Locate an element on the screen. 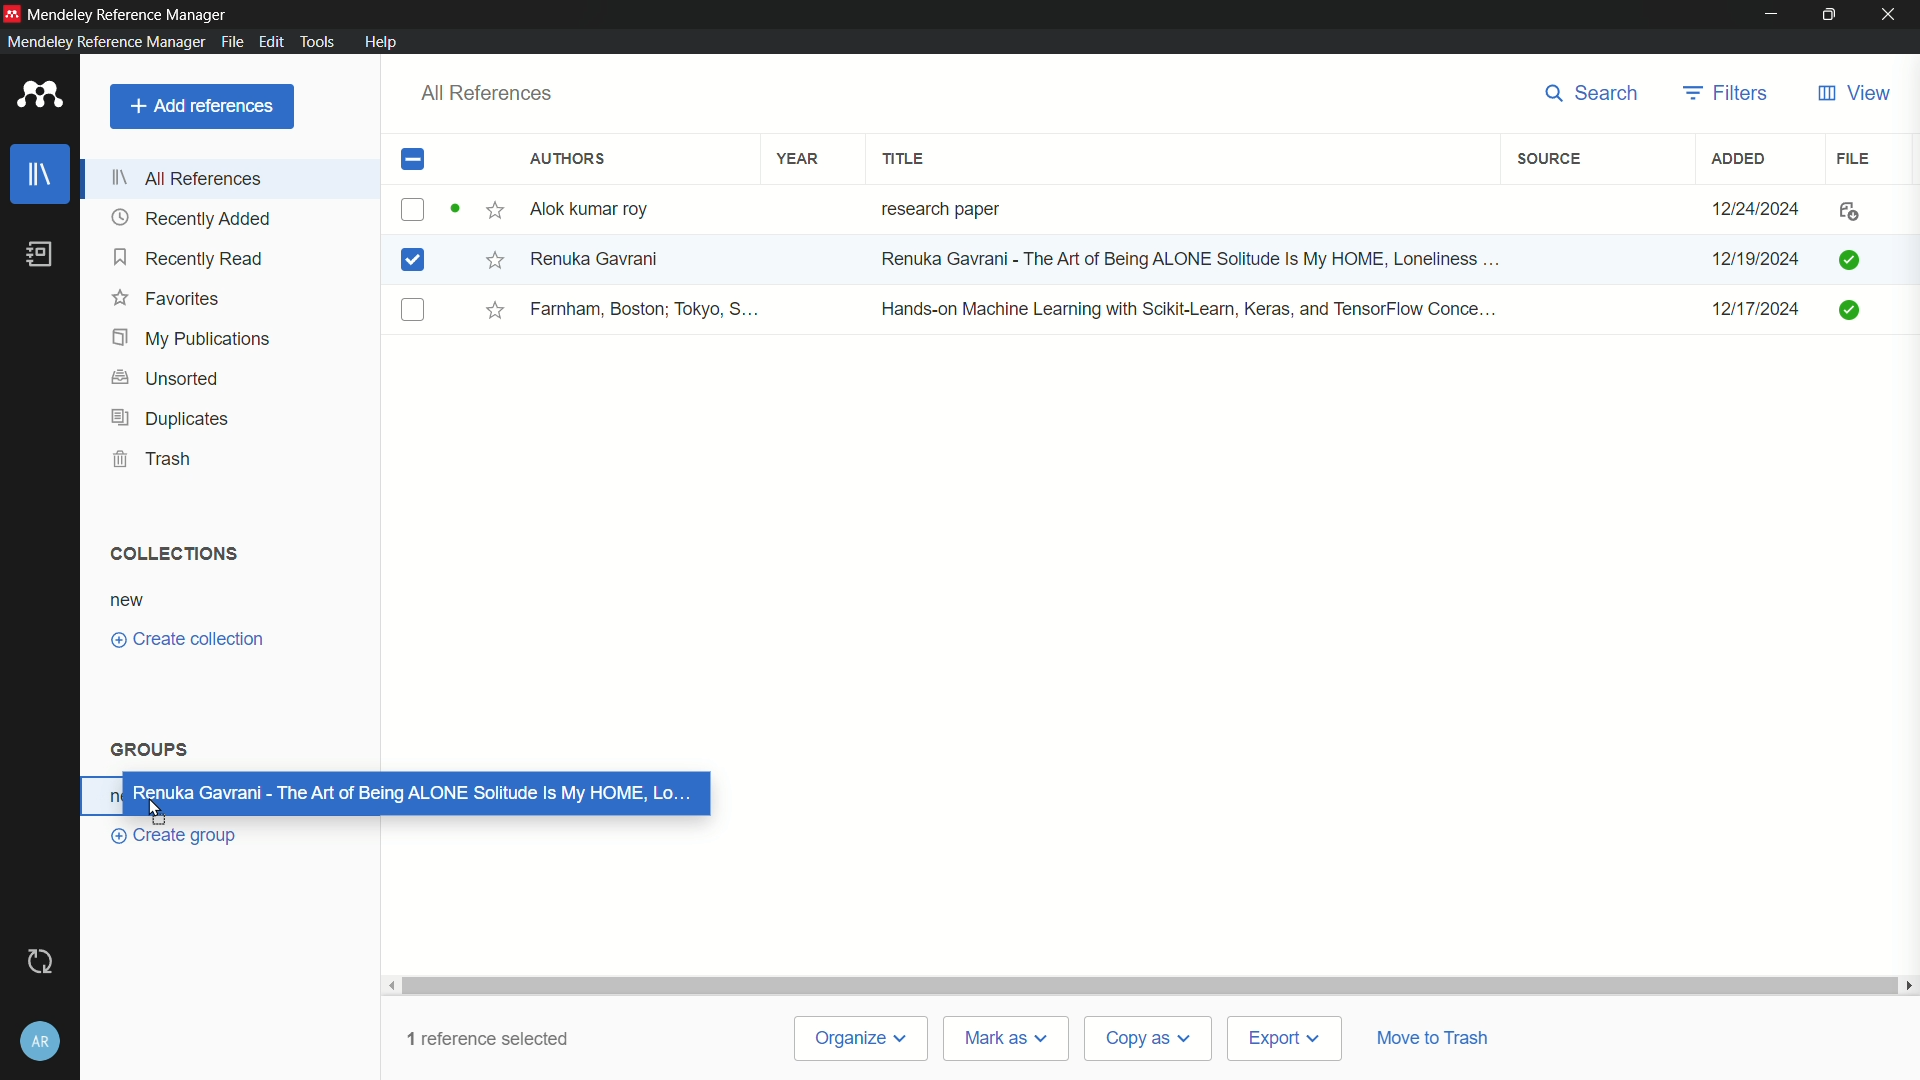 The height and width of the screenshot is (1080, 1920). all references is located at coordinates (193, 177).